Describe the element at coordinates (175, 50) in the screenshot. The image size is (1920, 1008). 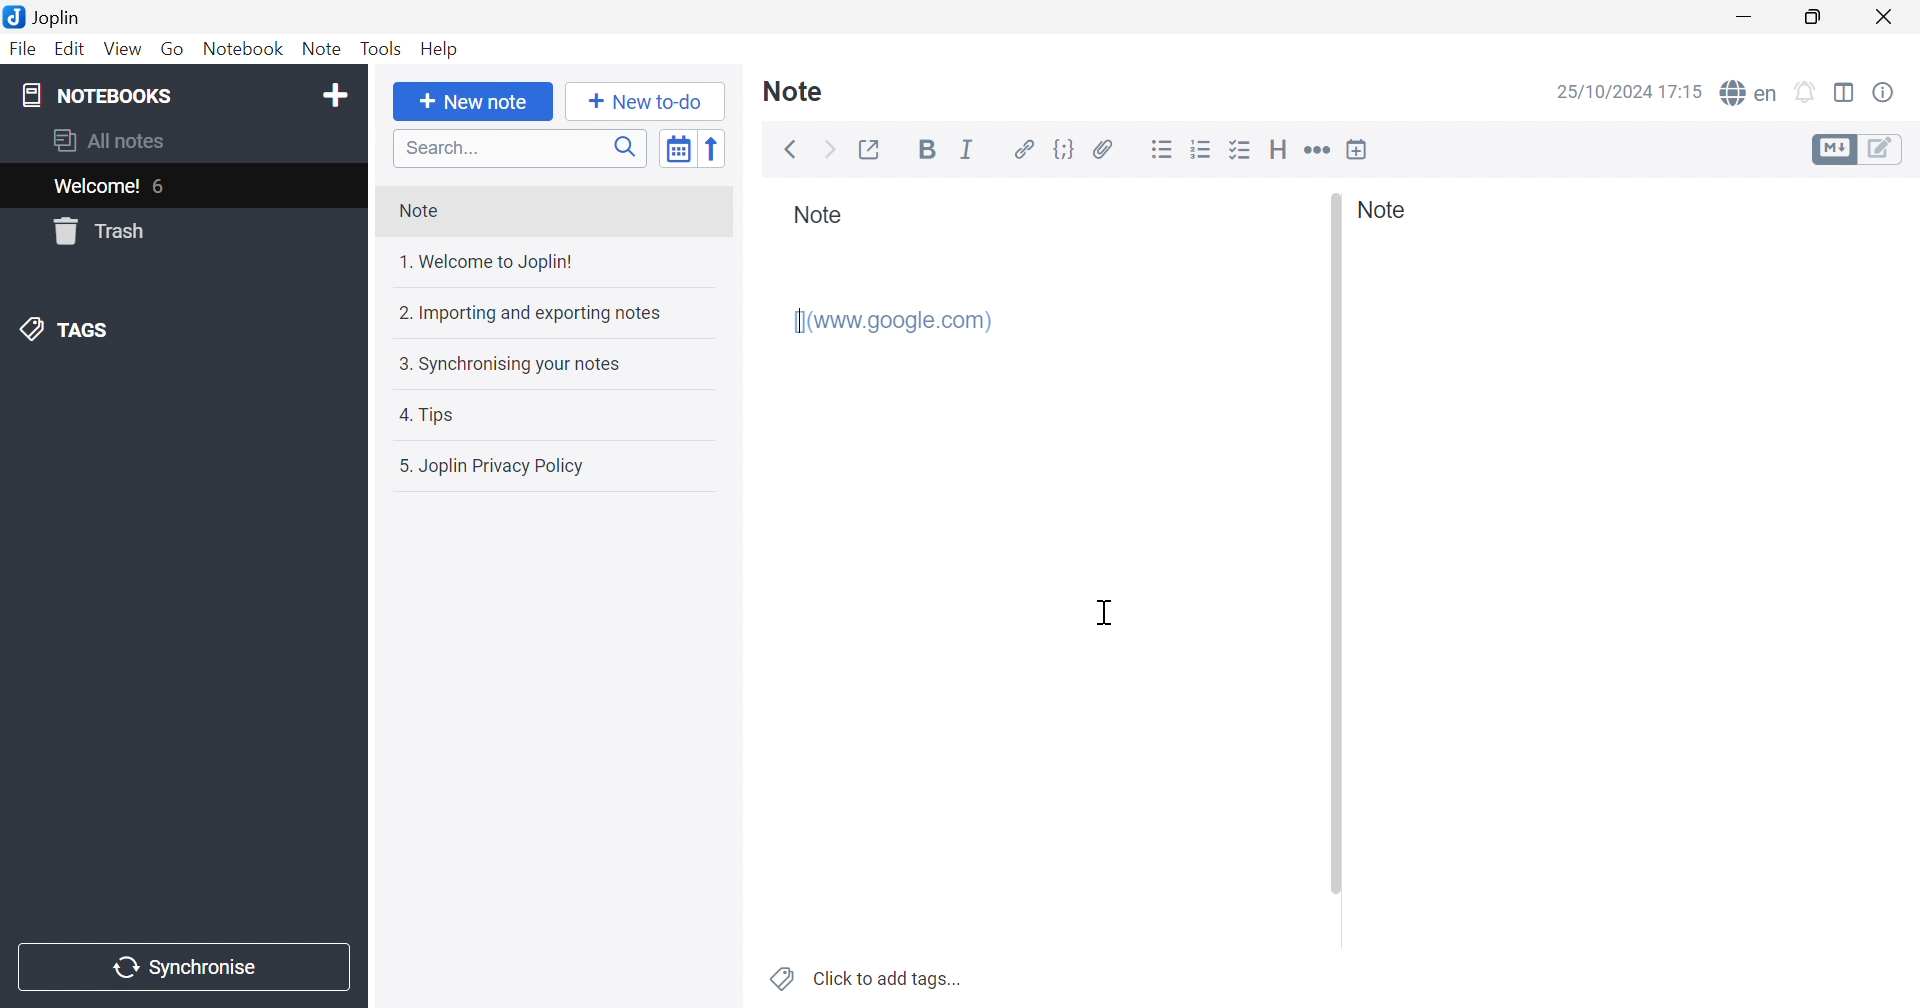
I see `Go` at that location.